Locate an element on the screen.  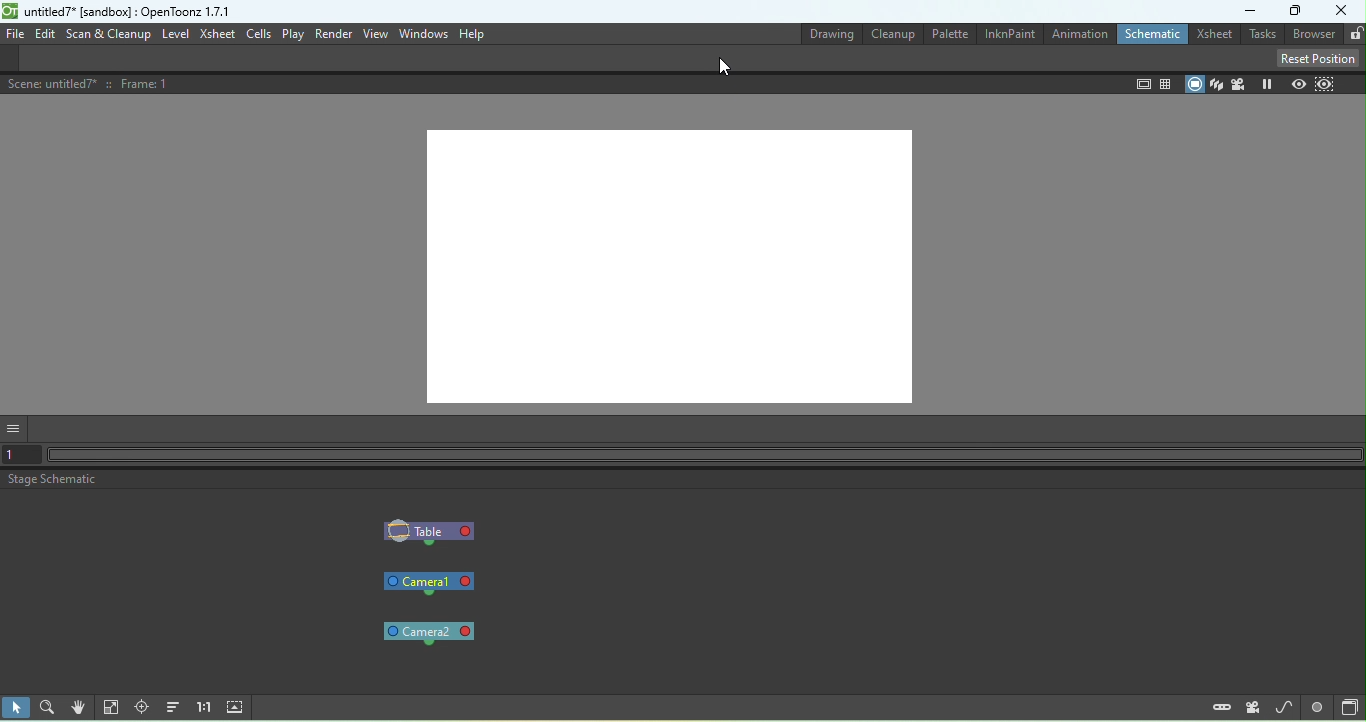
field guide is located at coordinates (1164, 85).